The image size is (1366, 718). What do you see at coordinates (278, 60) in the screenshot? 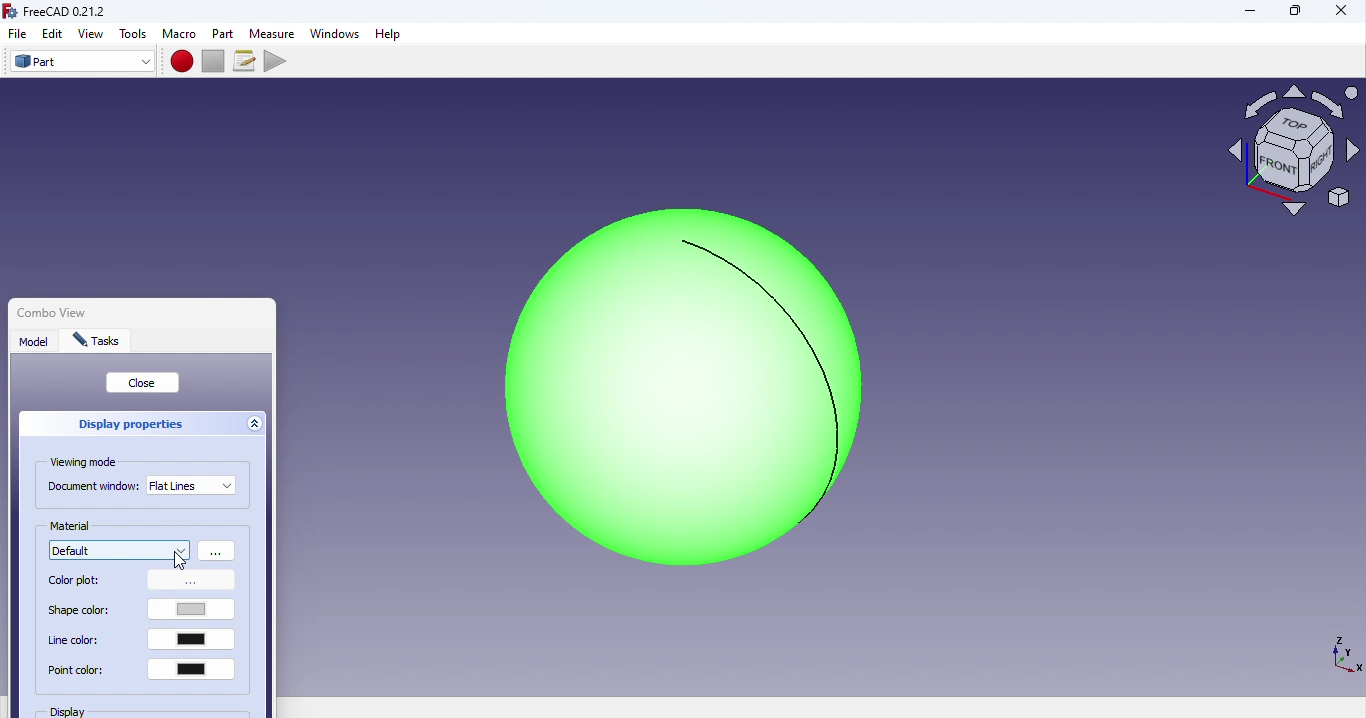
I see `Execute Macros` at bounding box center [278, 60].